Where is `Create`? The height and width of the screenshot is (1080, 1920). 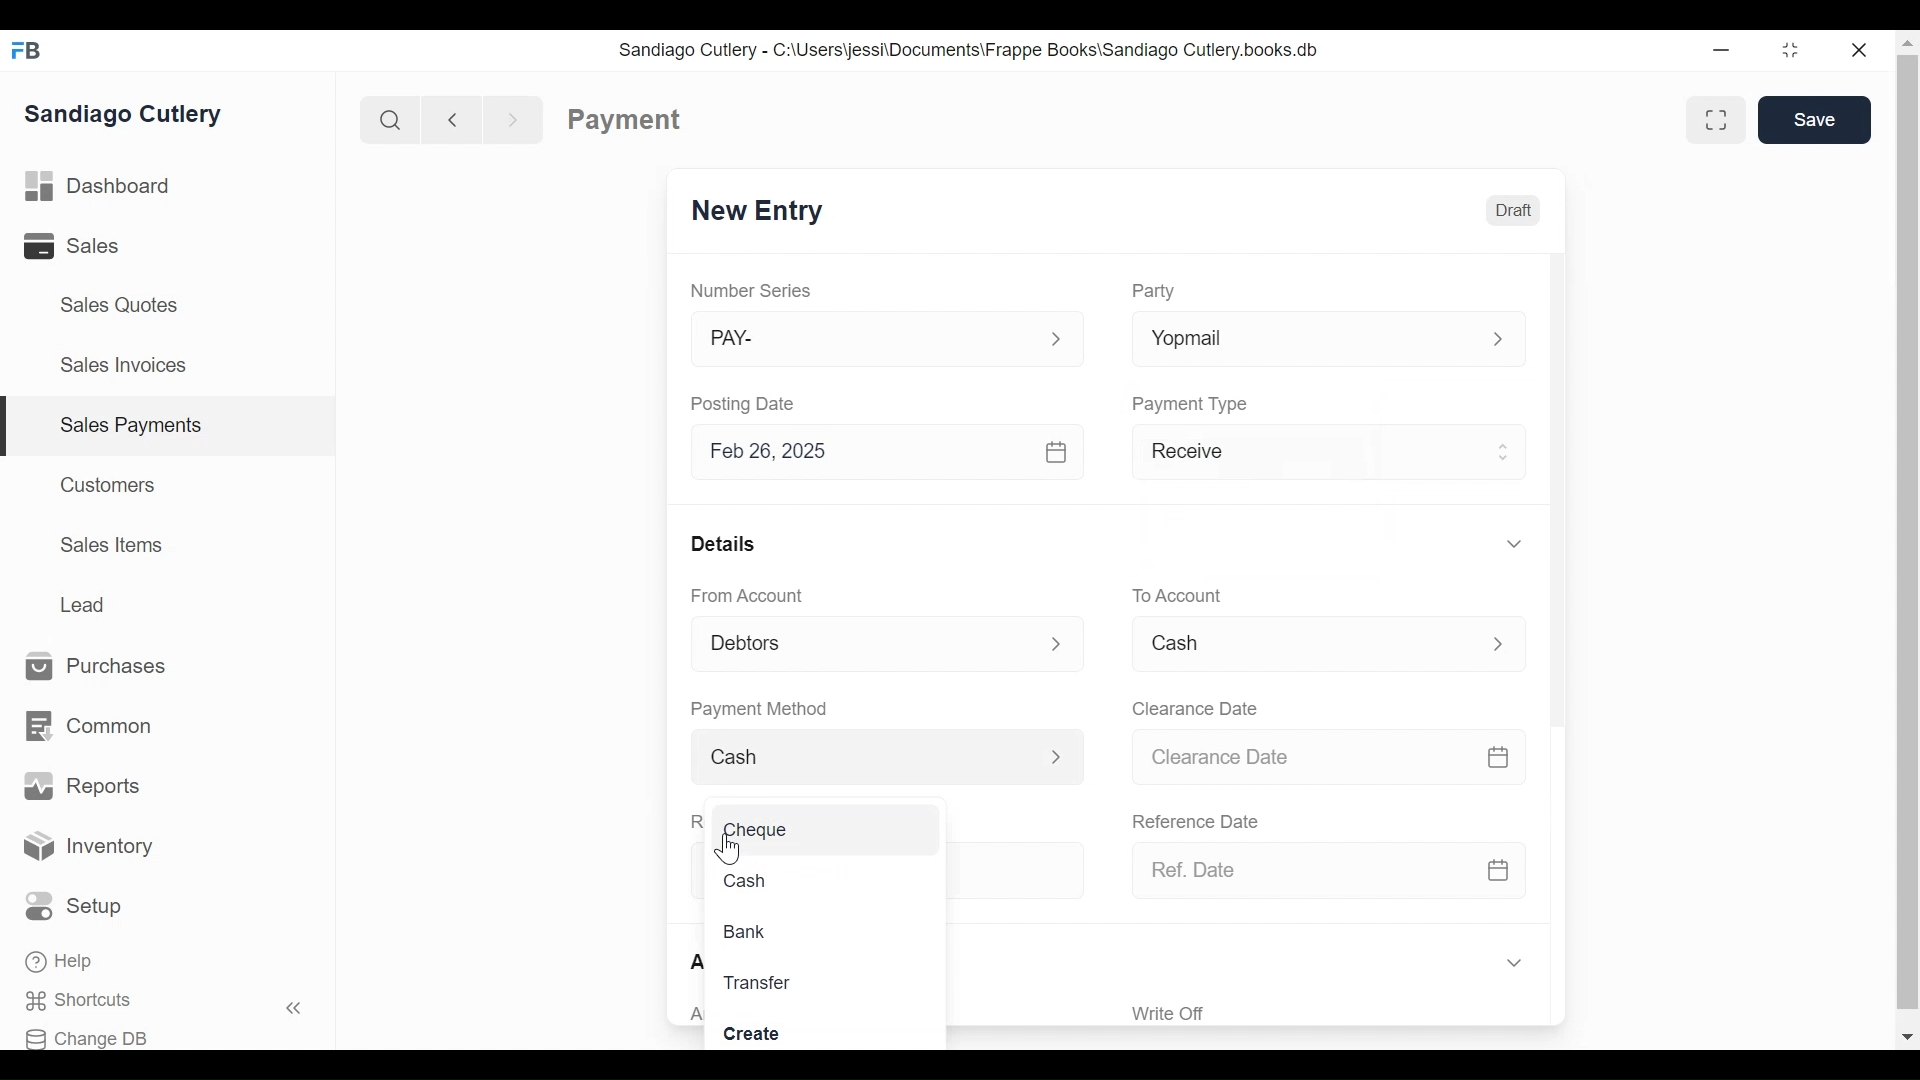 Create is located at coordinates (757, 1031).